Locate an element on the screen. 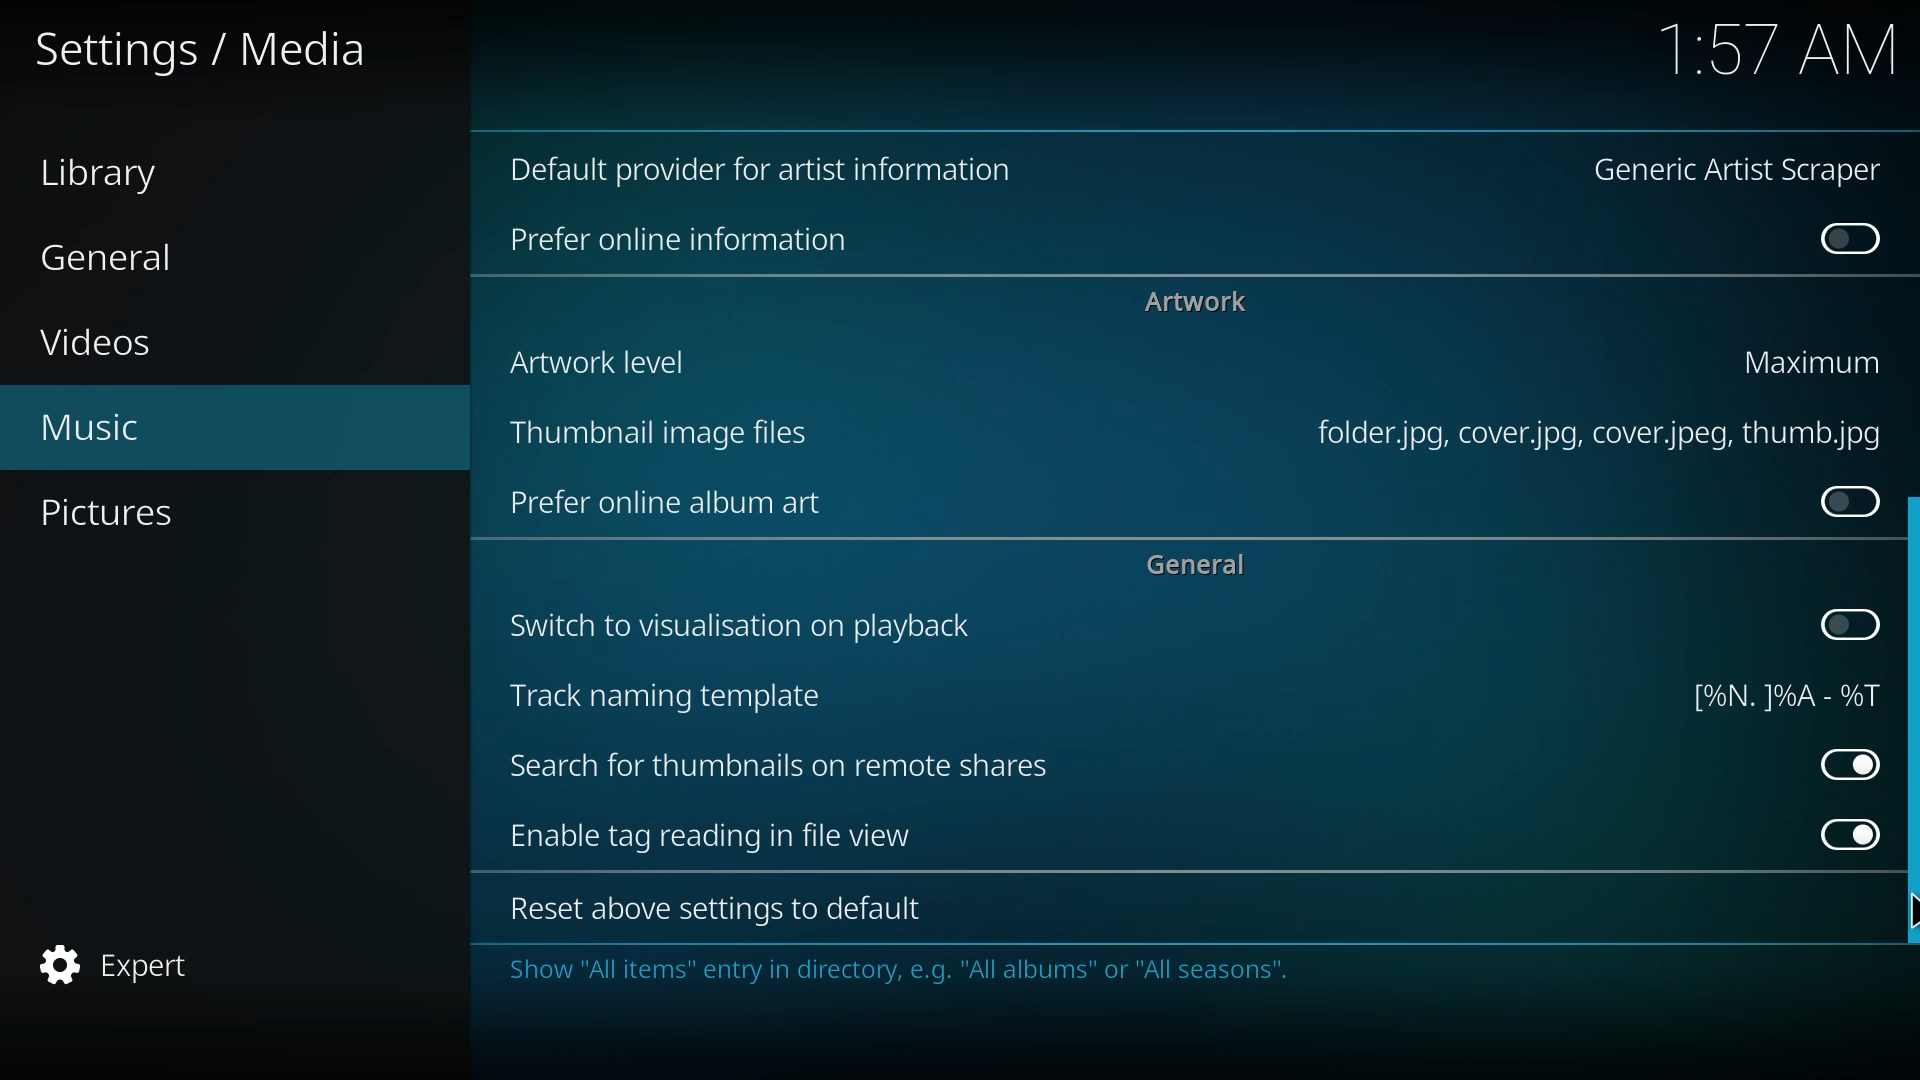 This screenshot has width=1920, height=1080. artwork level is located at coordinates (590, 360).